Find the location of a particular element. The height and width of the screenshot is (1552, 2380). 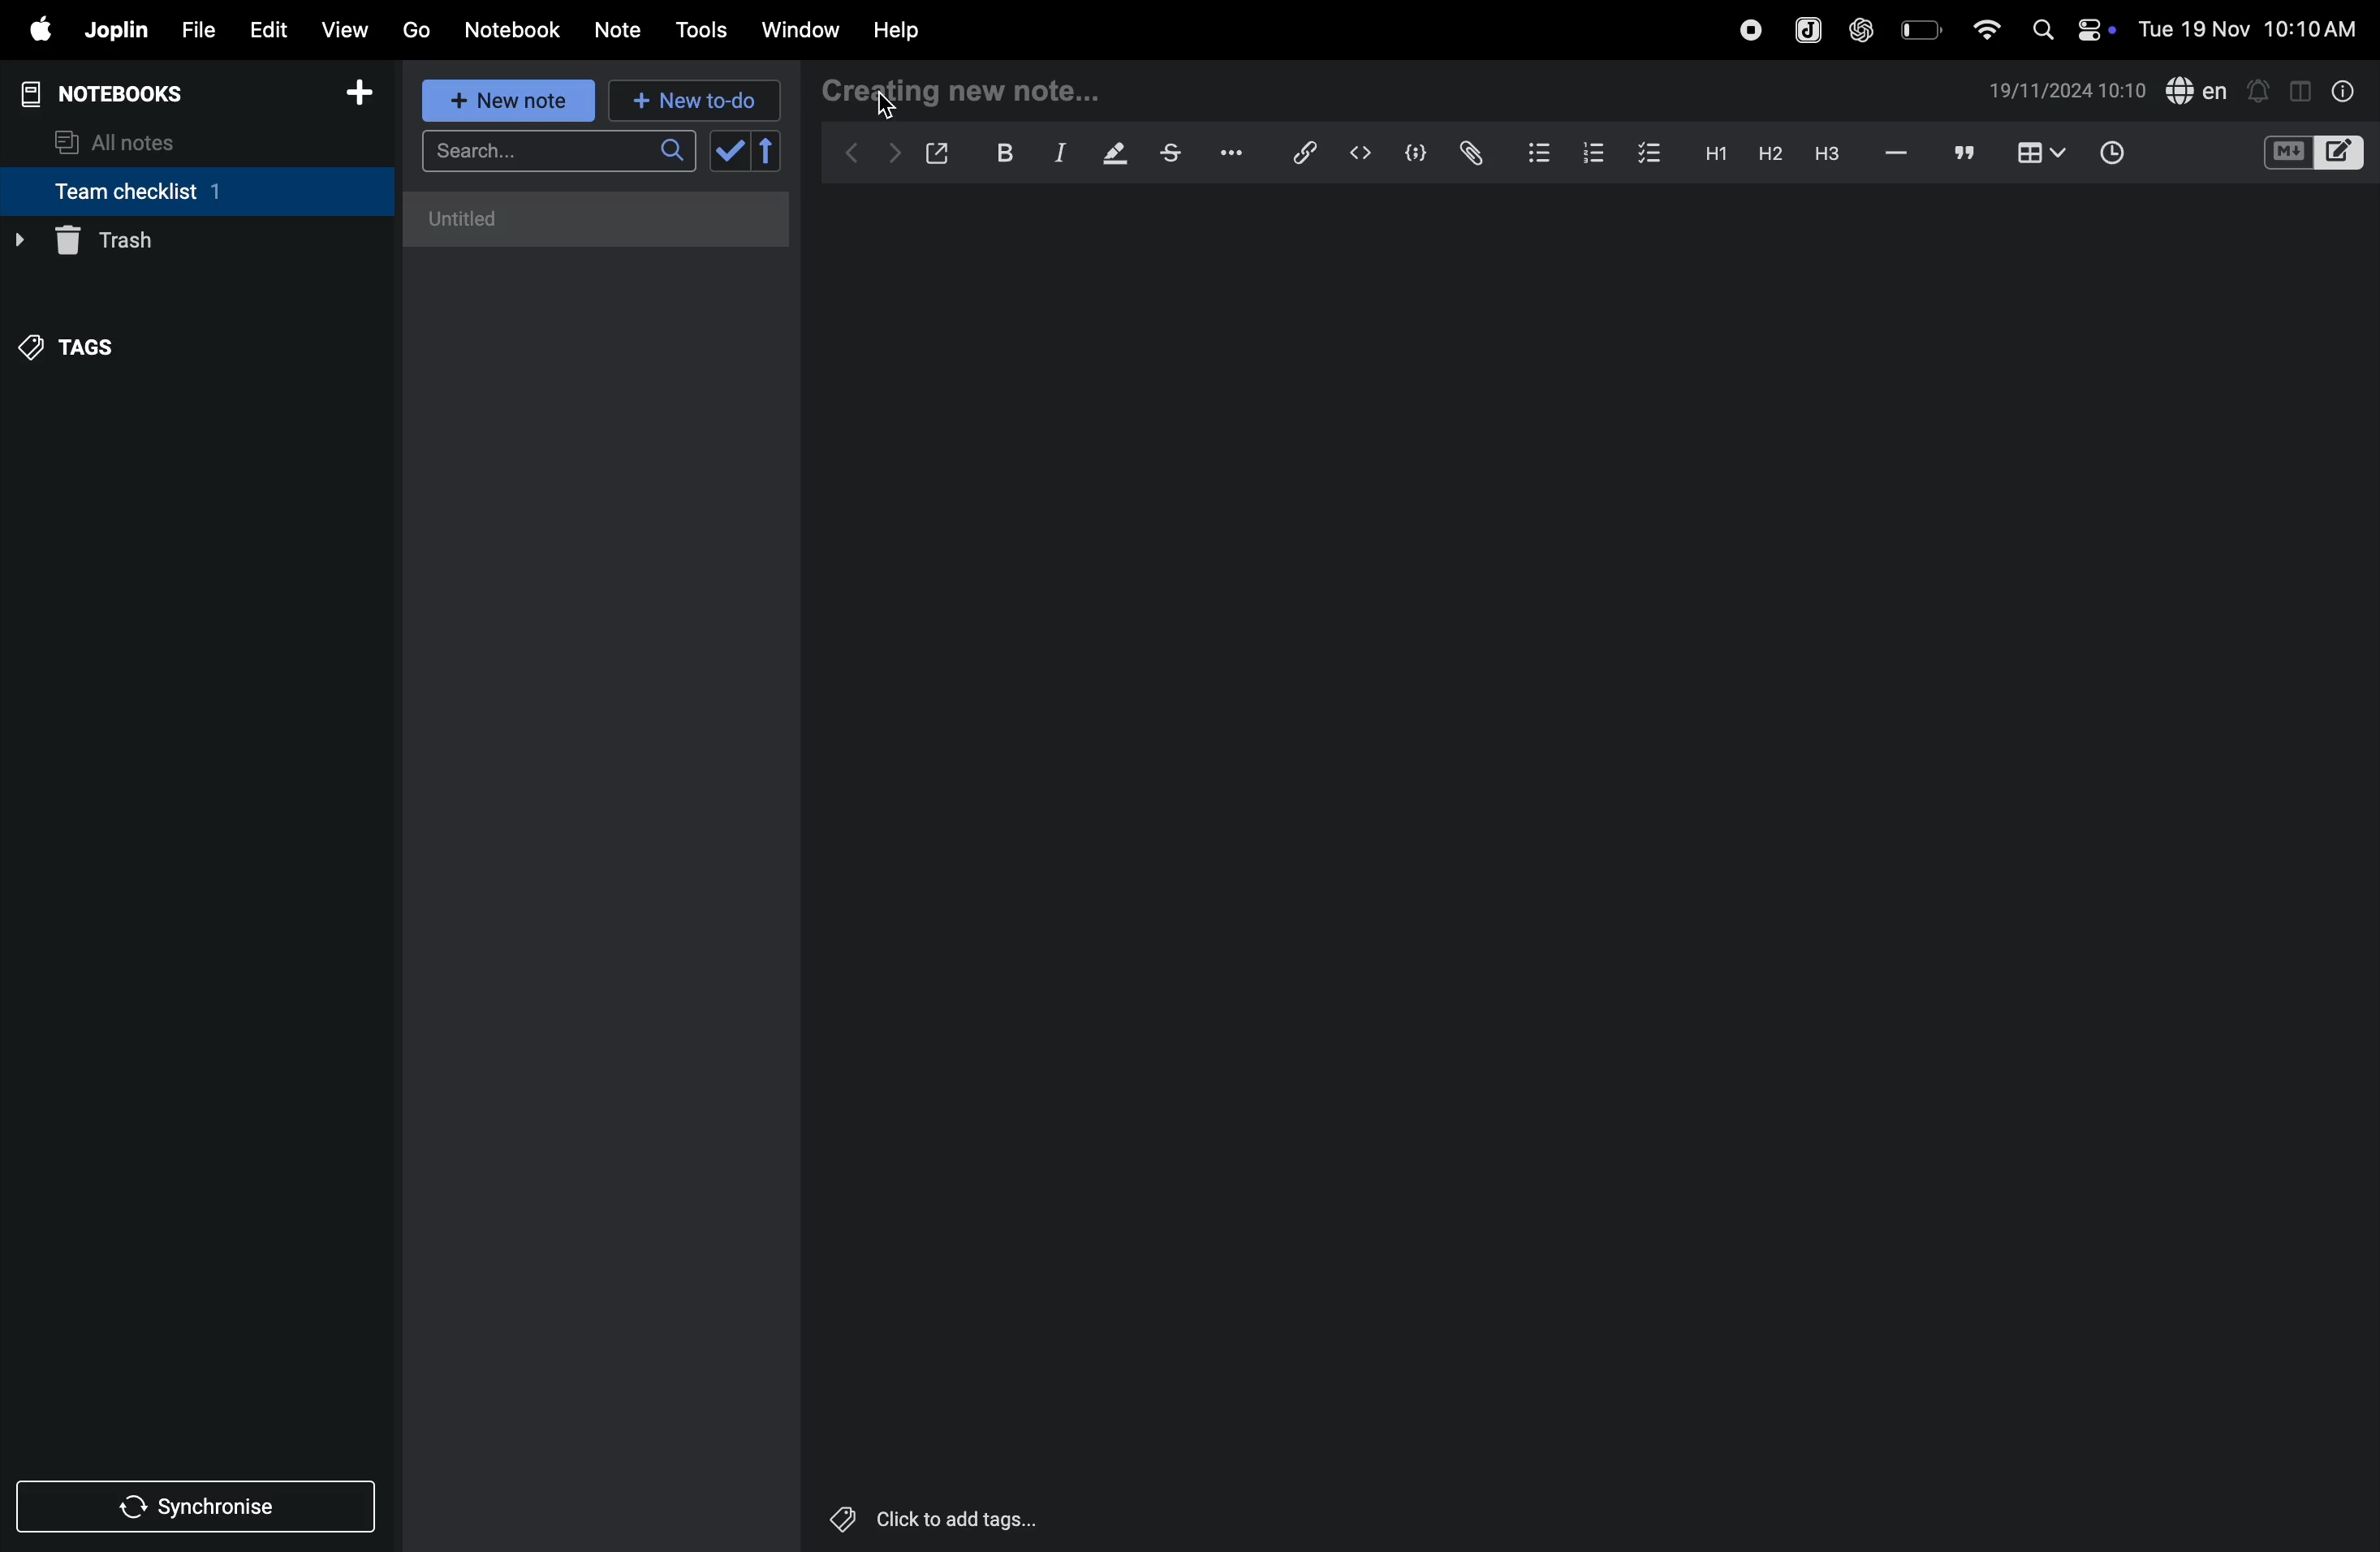

battery is located at coordinates (1919, 29).